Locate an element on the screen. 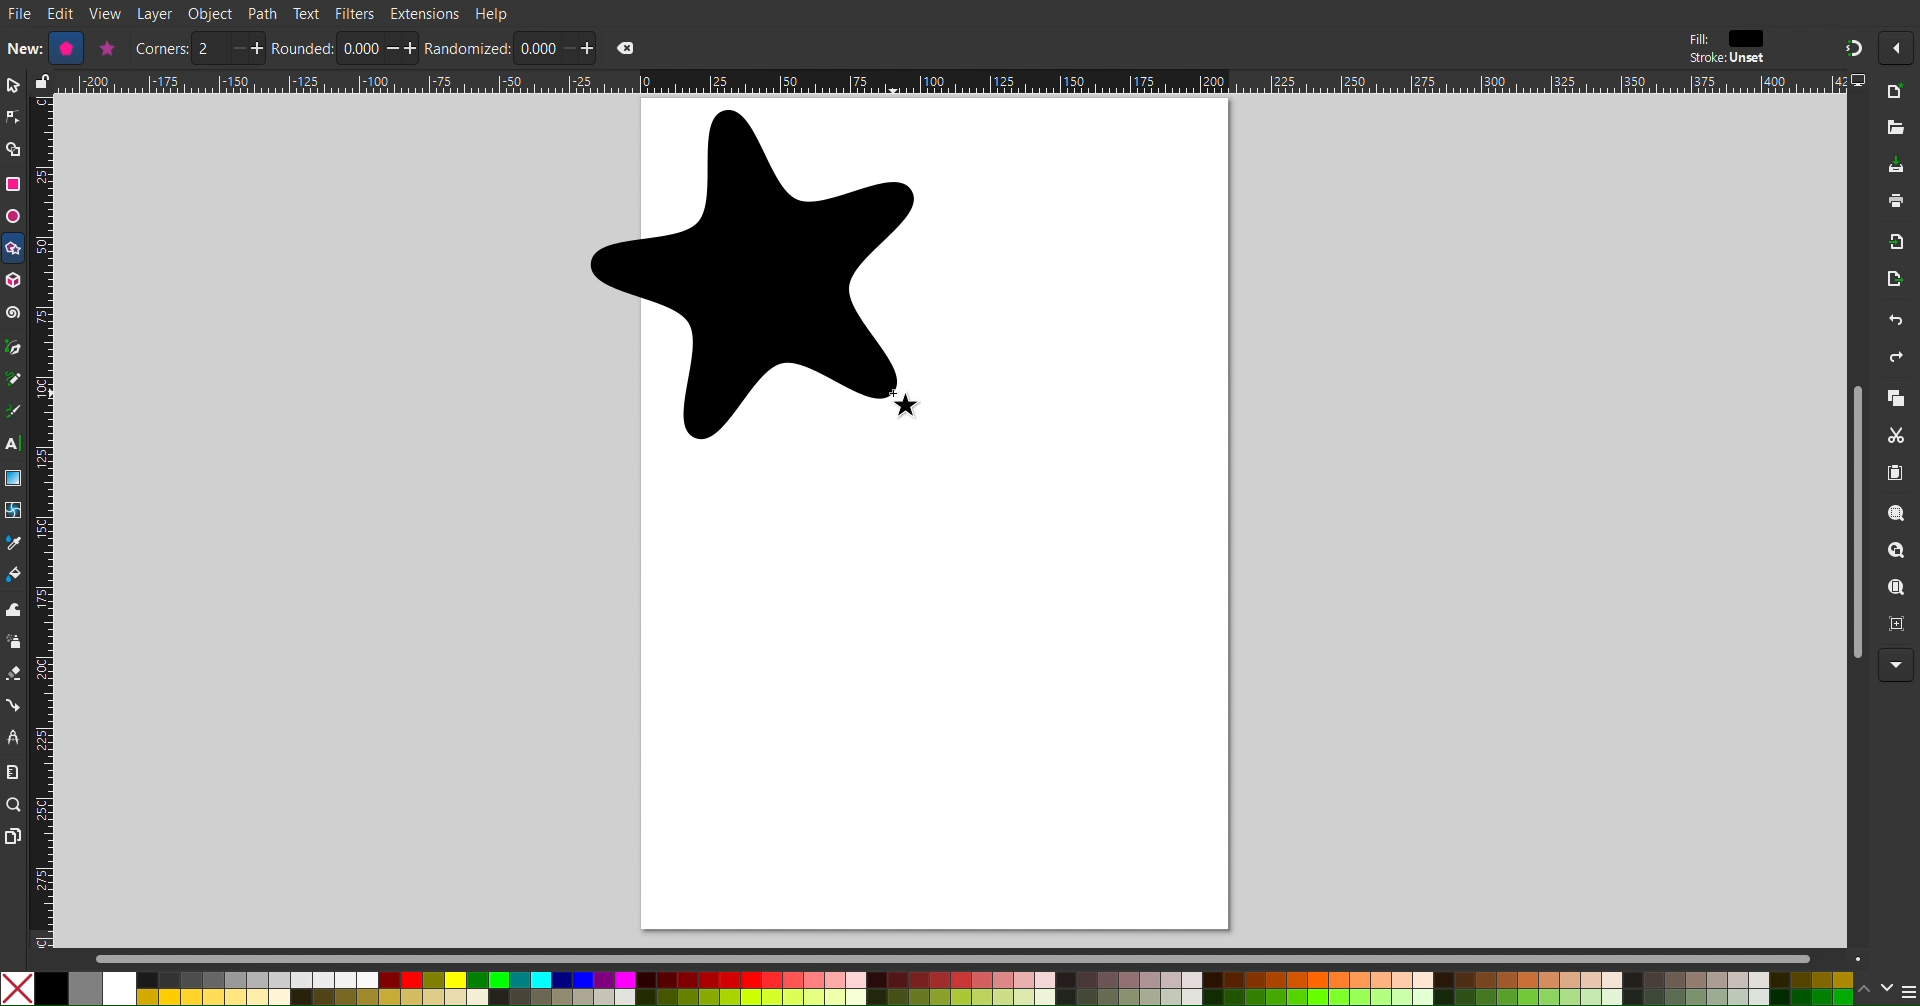  Copy is located at coordinates (1896, 400).